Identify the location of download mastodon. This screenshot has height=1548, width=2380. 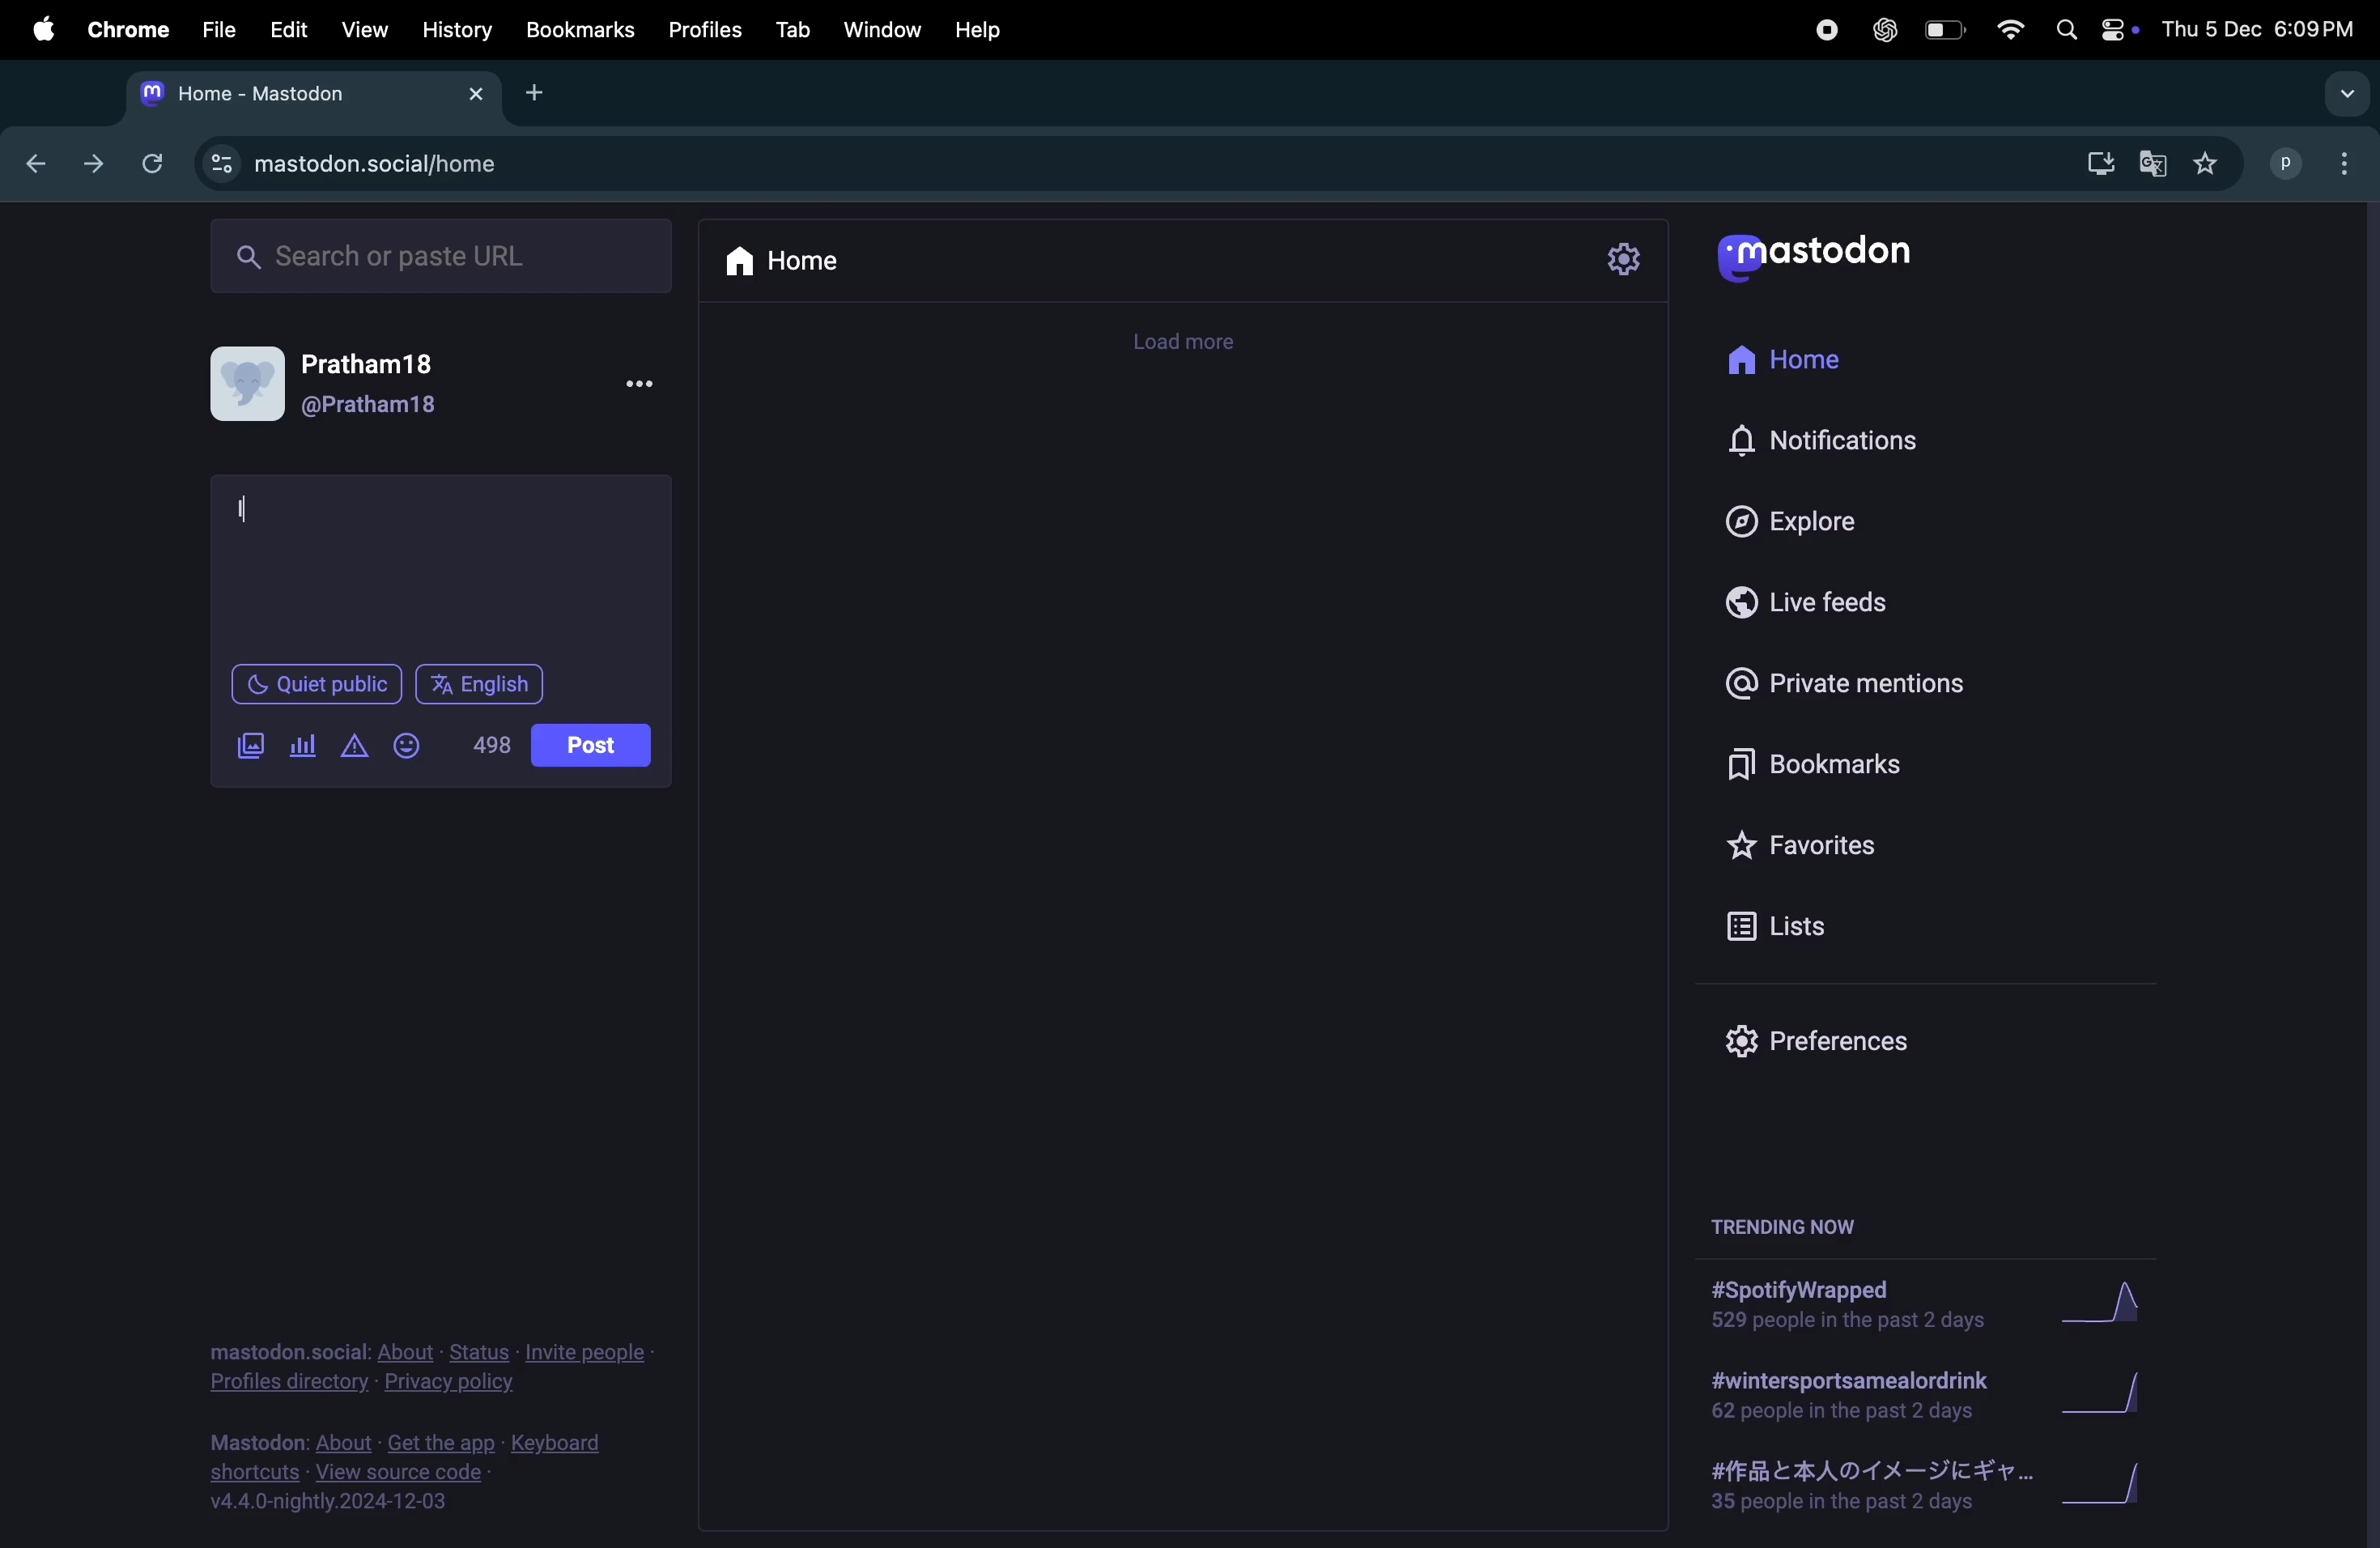
(2096, 163).